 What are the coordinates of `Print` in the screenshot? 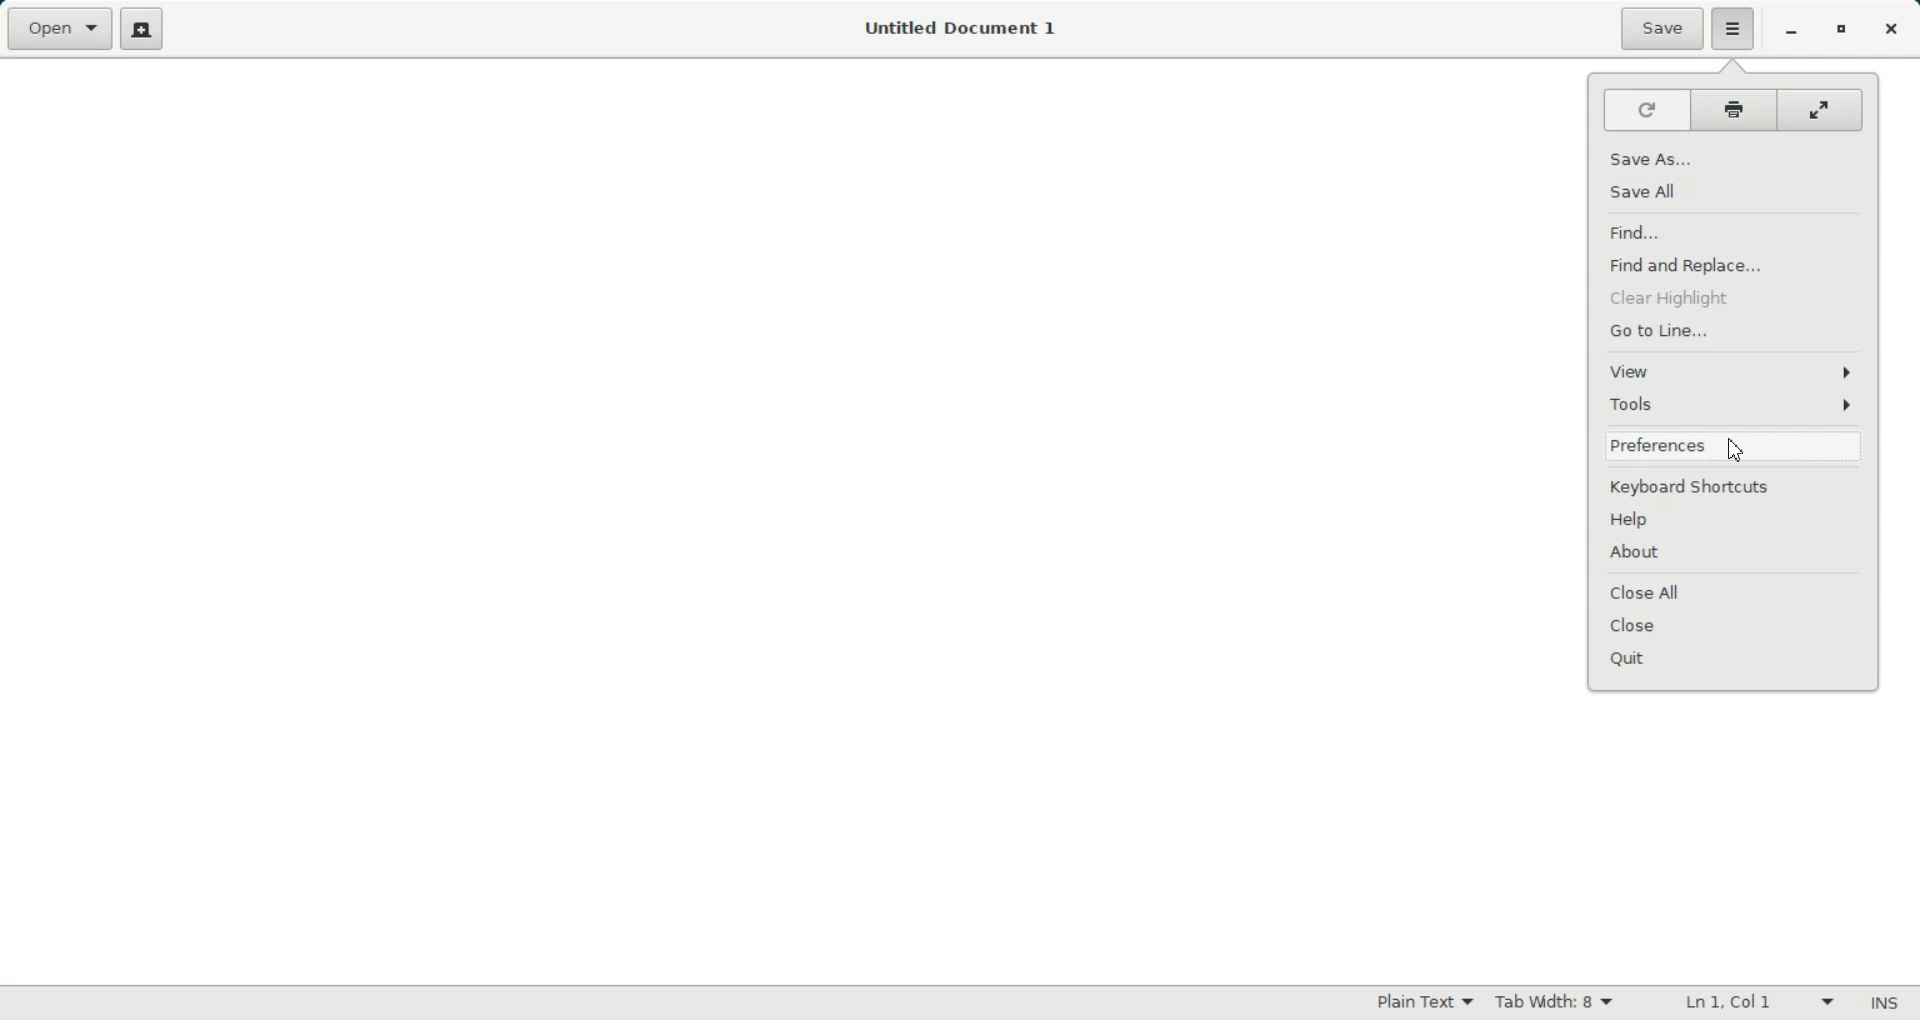 It's located at (1737, 110).